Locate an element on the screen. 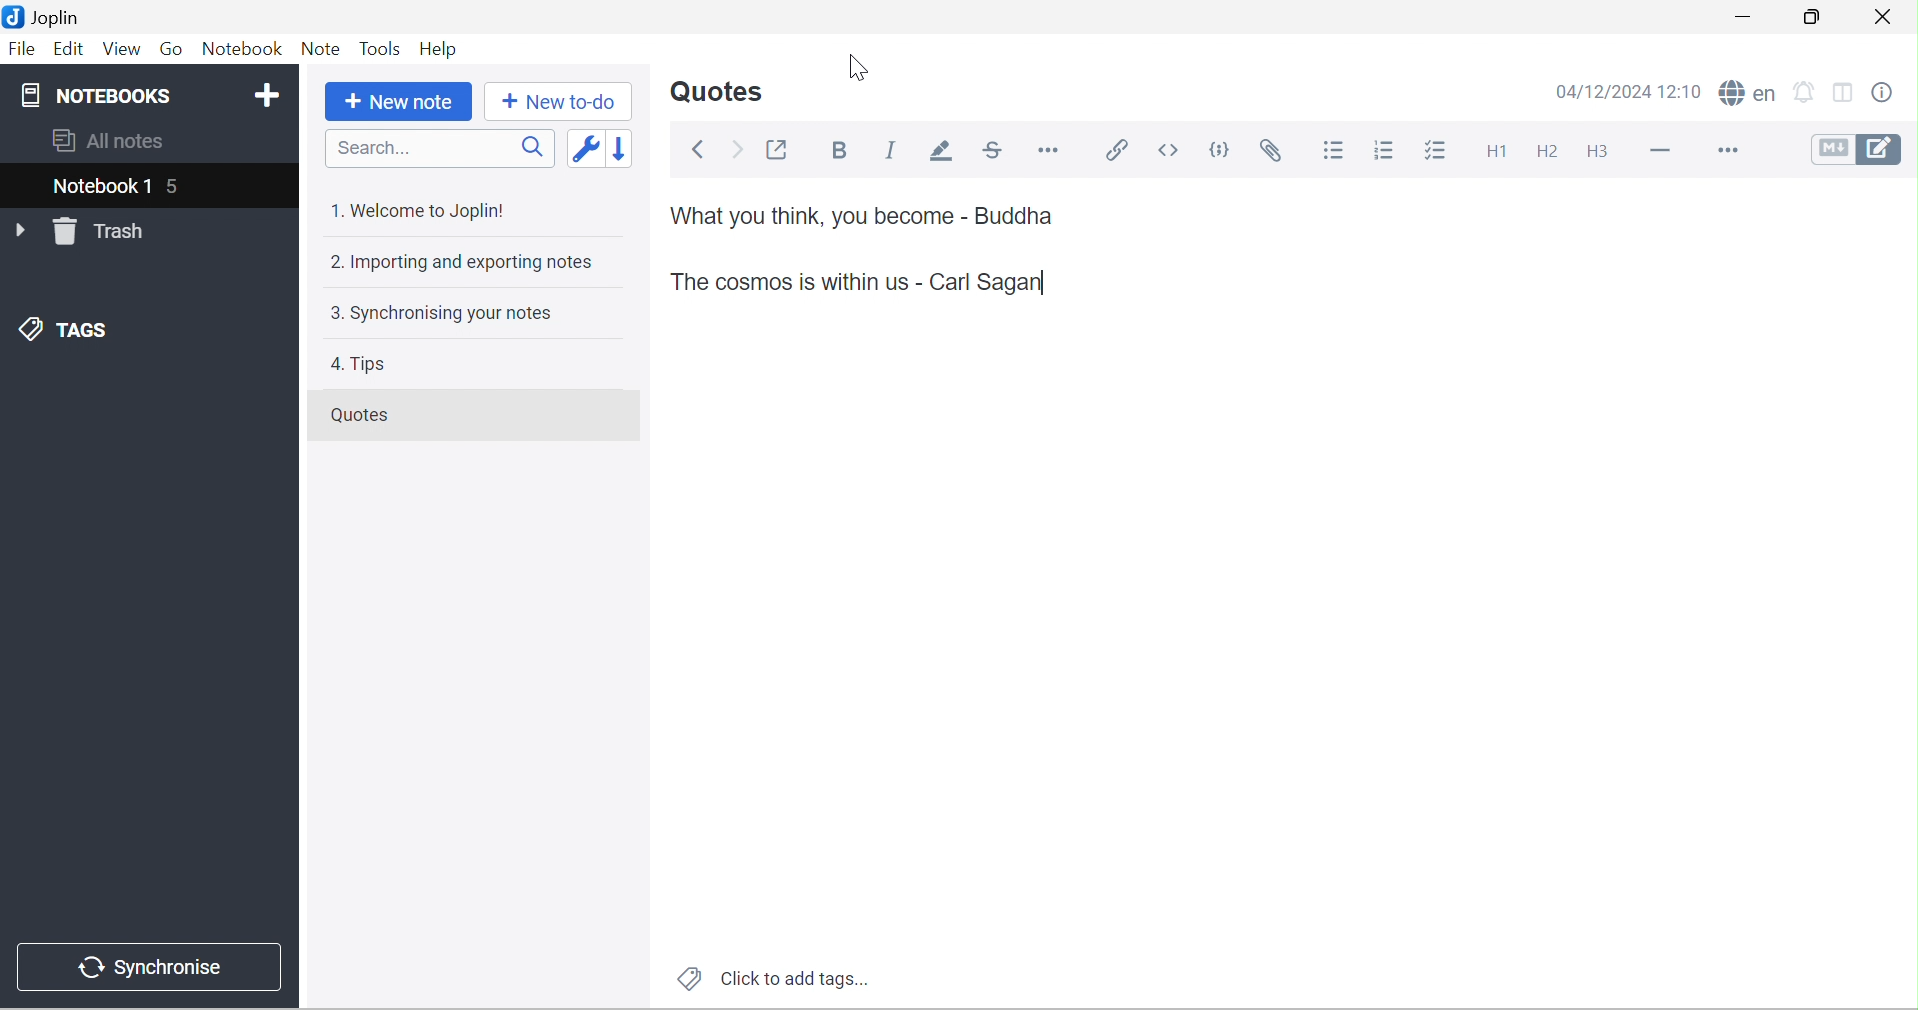 The height and width of the screenshot is (1010, 1918). Inline code is located at coordinates (1174, 150).